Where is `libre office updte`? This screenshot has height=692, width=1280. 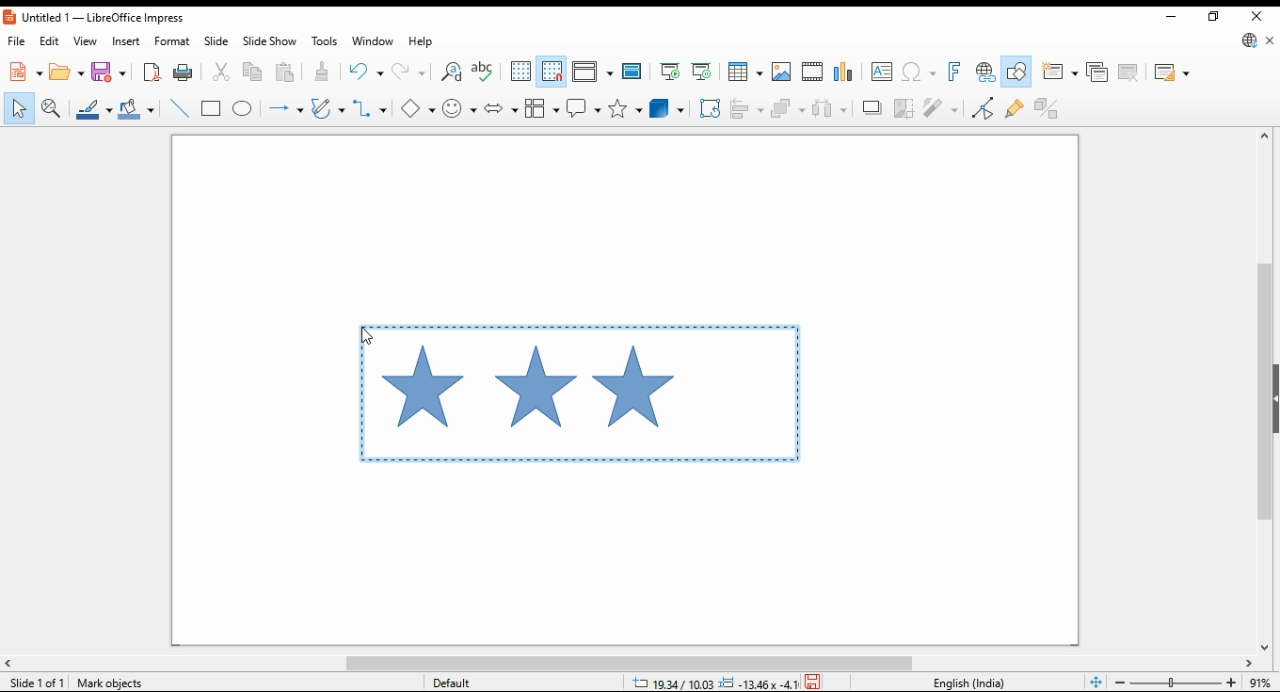
libre office updte is located at coordinates (1247, 40).